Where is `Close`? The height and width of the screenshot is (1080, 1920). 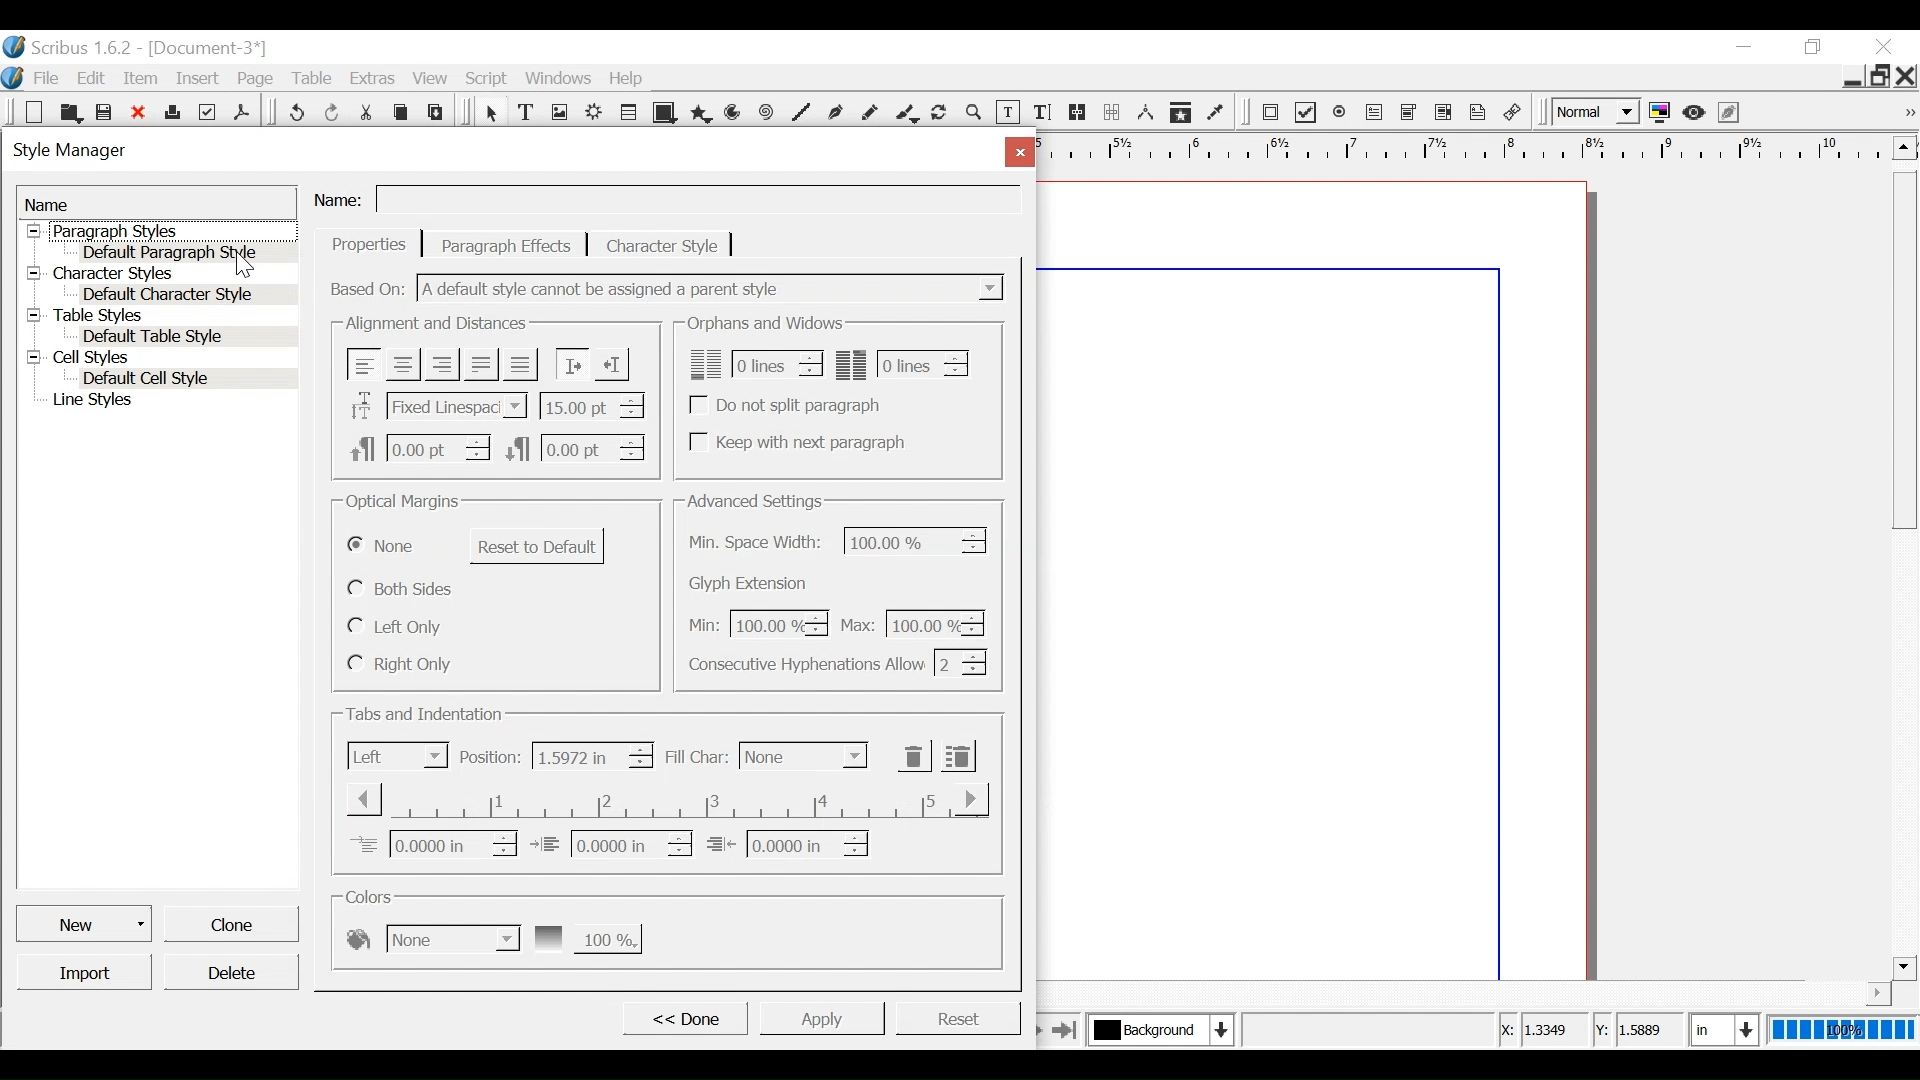 Close is located at coordinates (1016, 151).